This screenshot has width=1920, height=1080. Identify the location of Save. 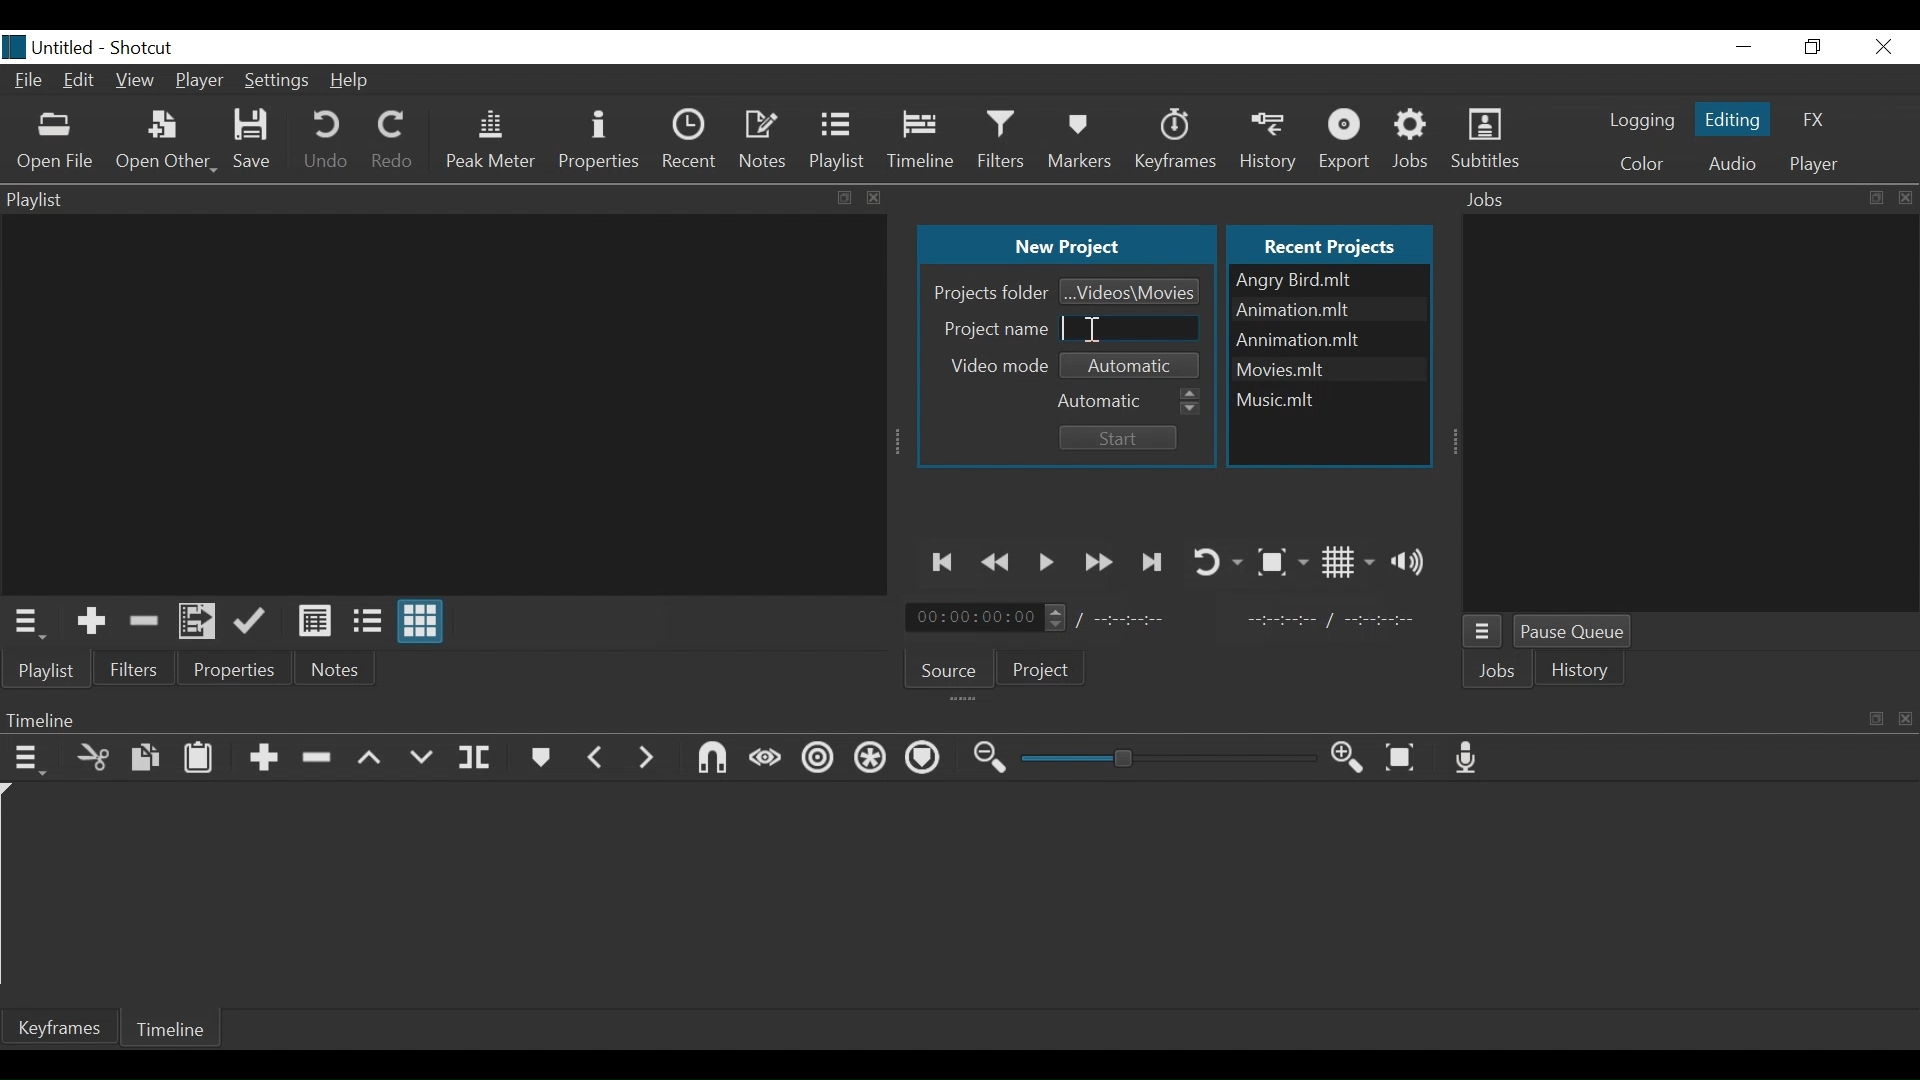
(254, 141).